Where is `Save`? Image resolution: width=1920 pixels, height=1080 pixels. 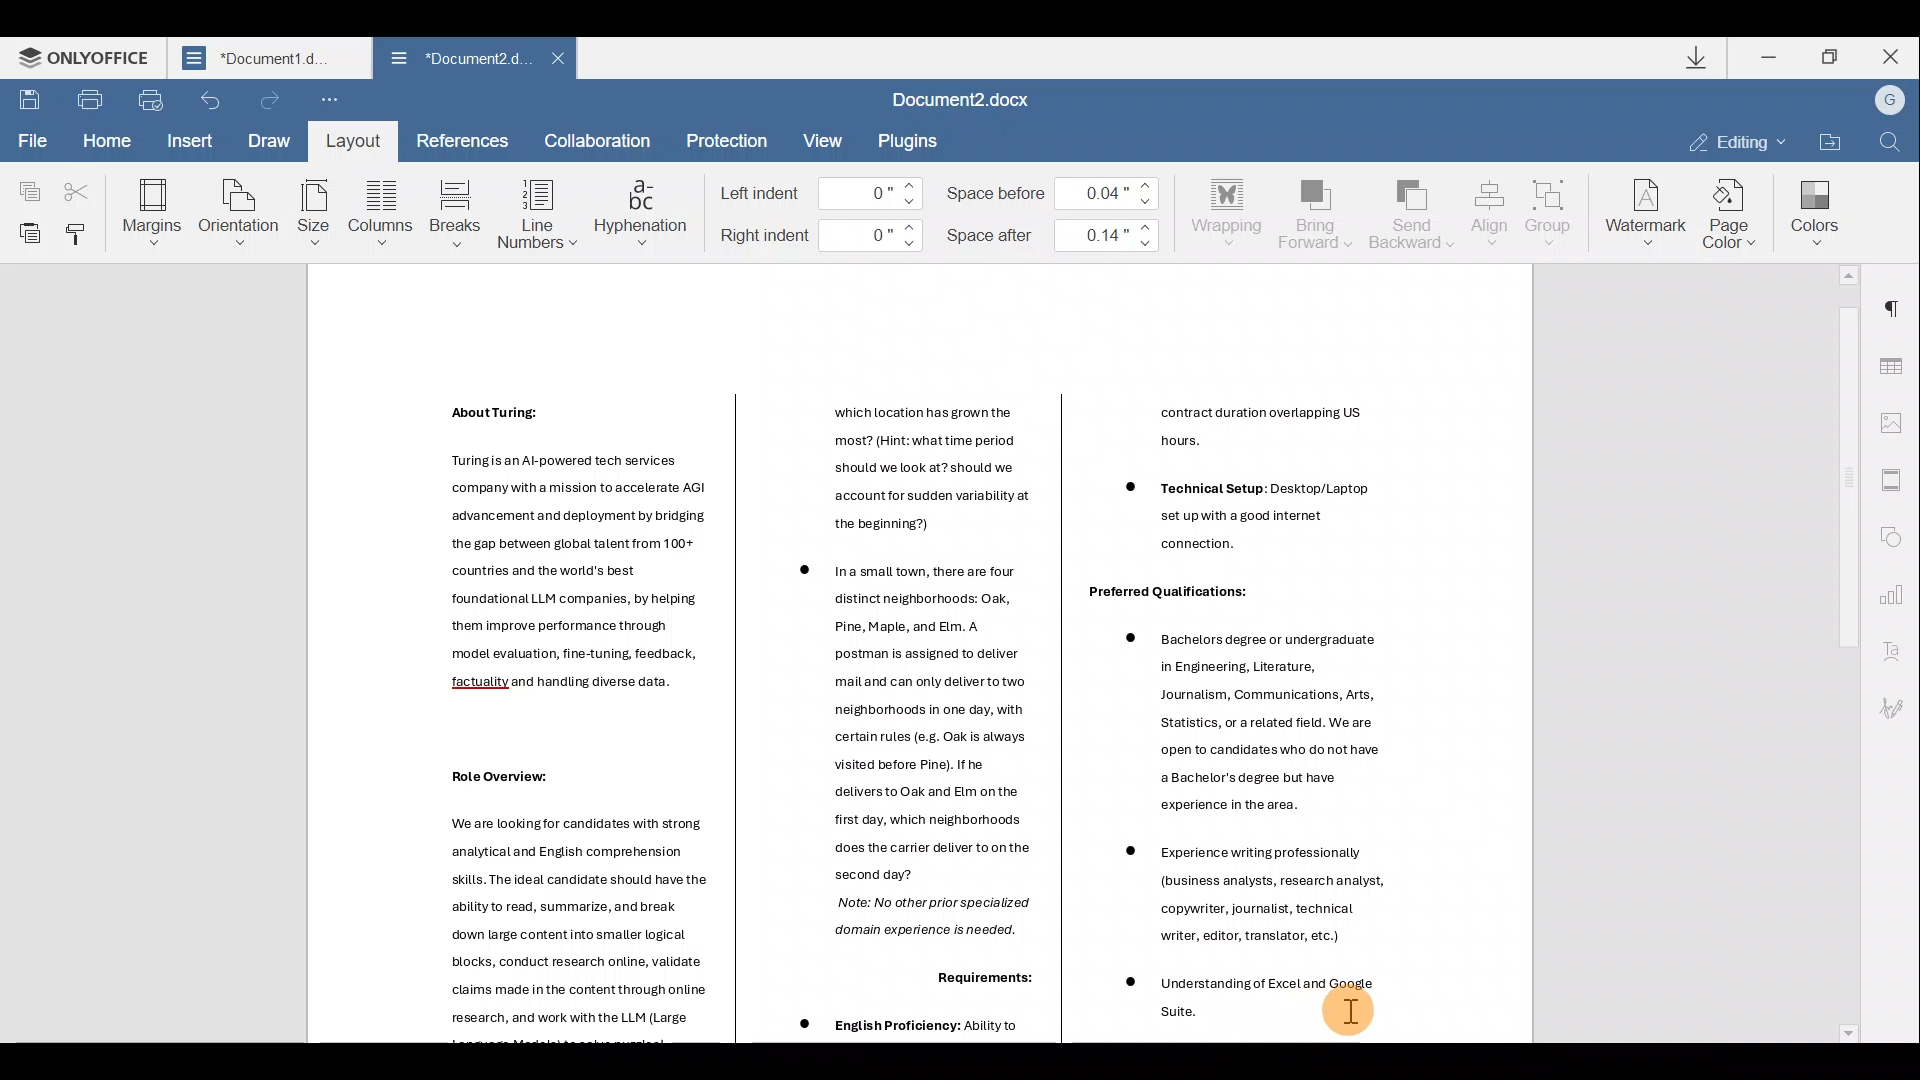 Save is located at coordinates (26, 101).